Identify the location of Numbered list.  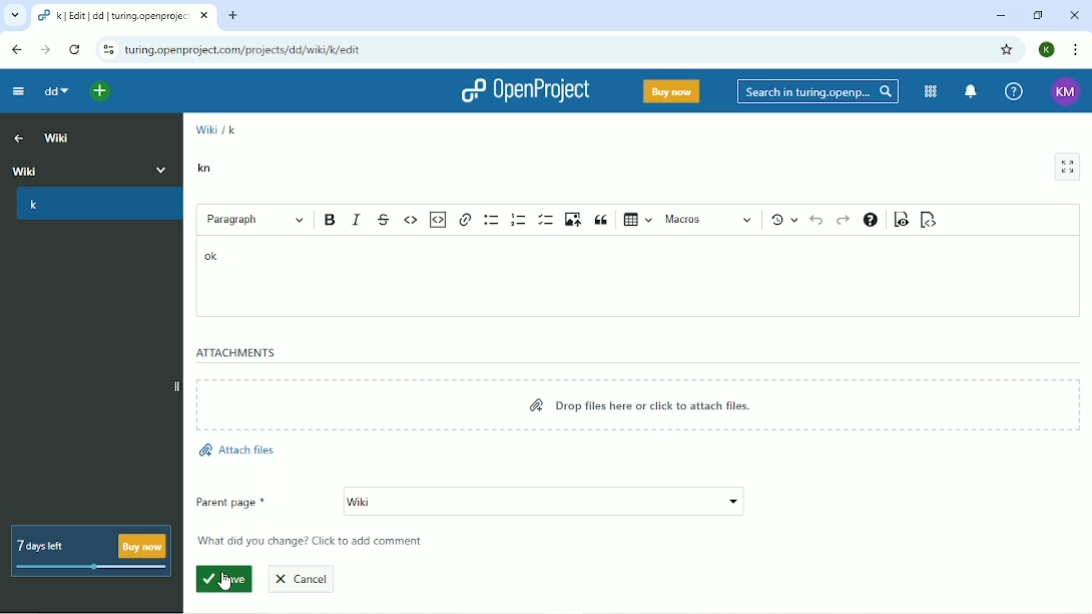
(516, 219).